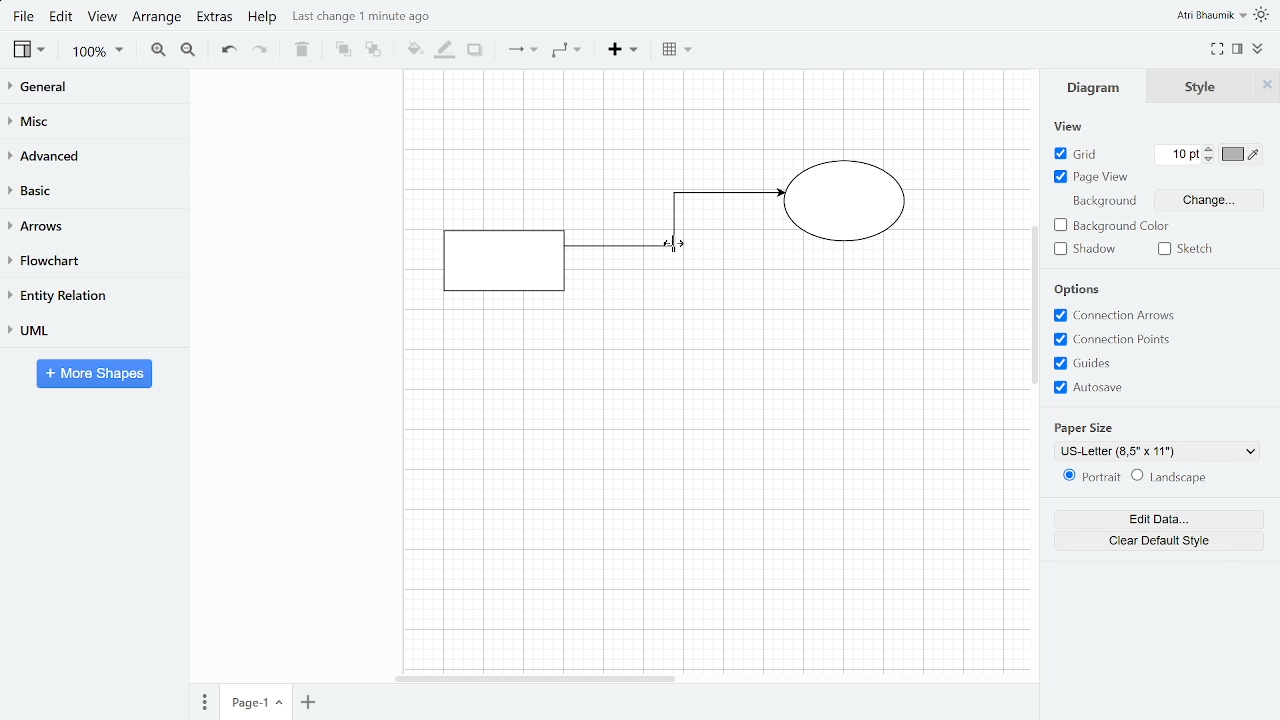 The height and width of the screenshot is (720, 1280). I want to click on Advanced, so click(94, 156).